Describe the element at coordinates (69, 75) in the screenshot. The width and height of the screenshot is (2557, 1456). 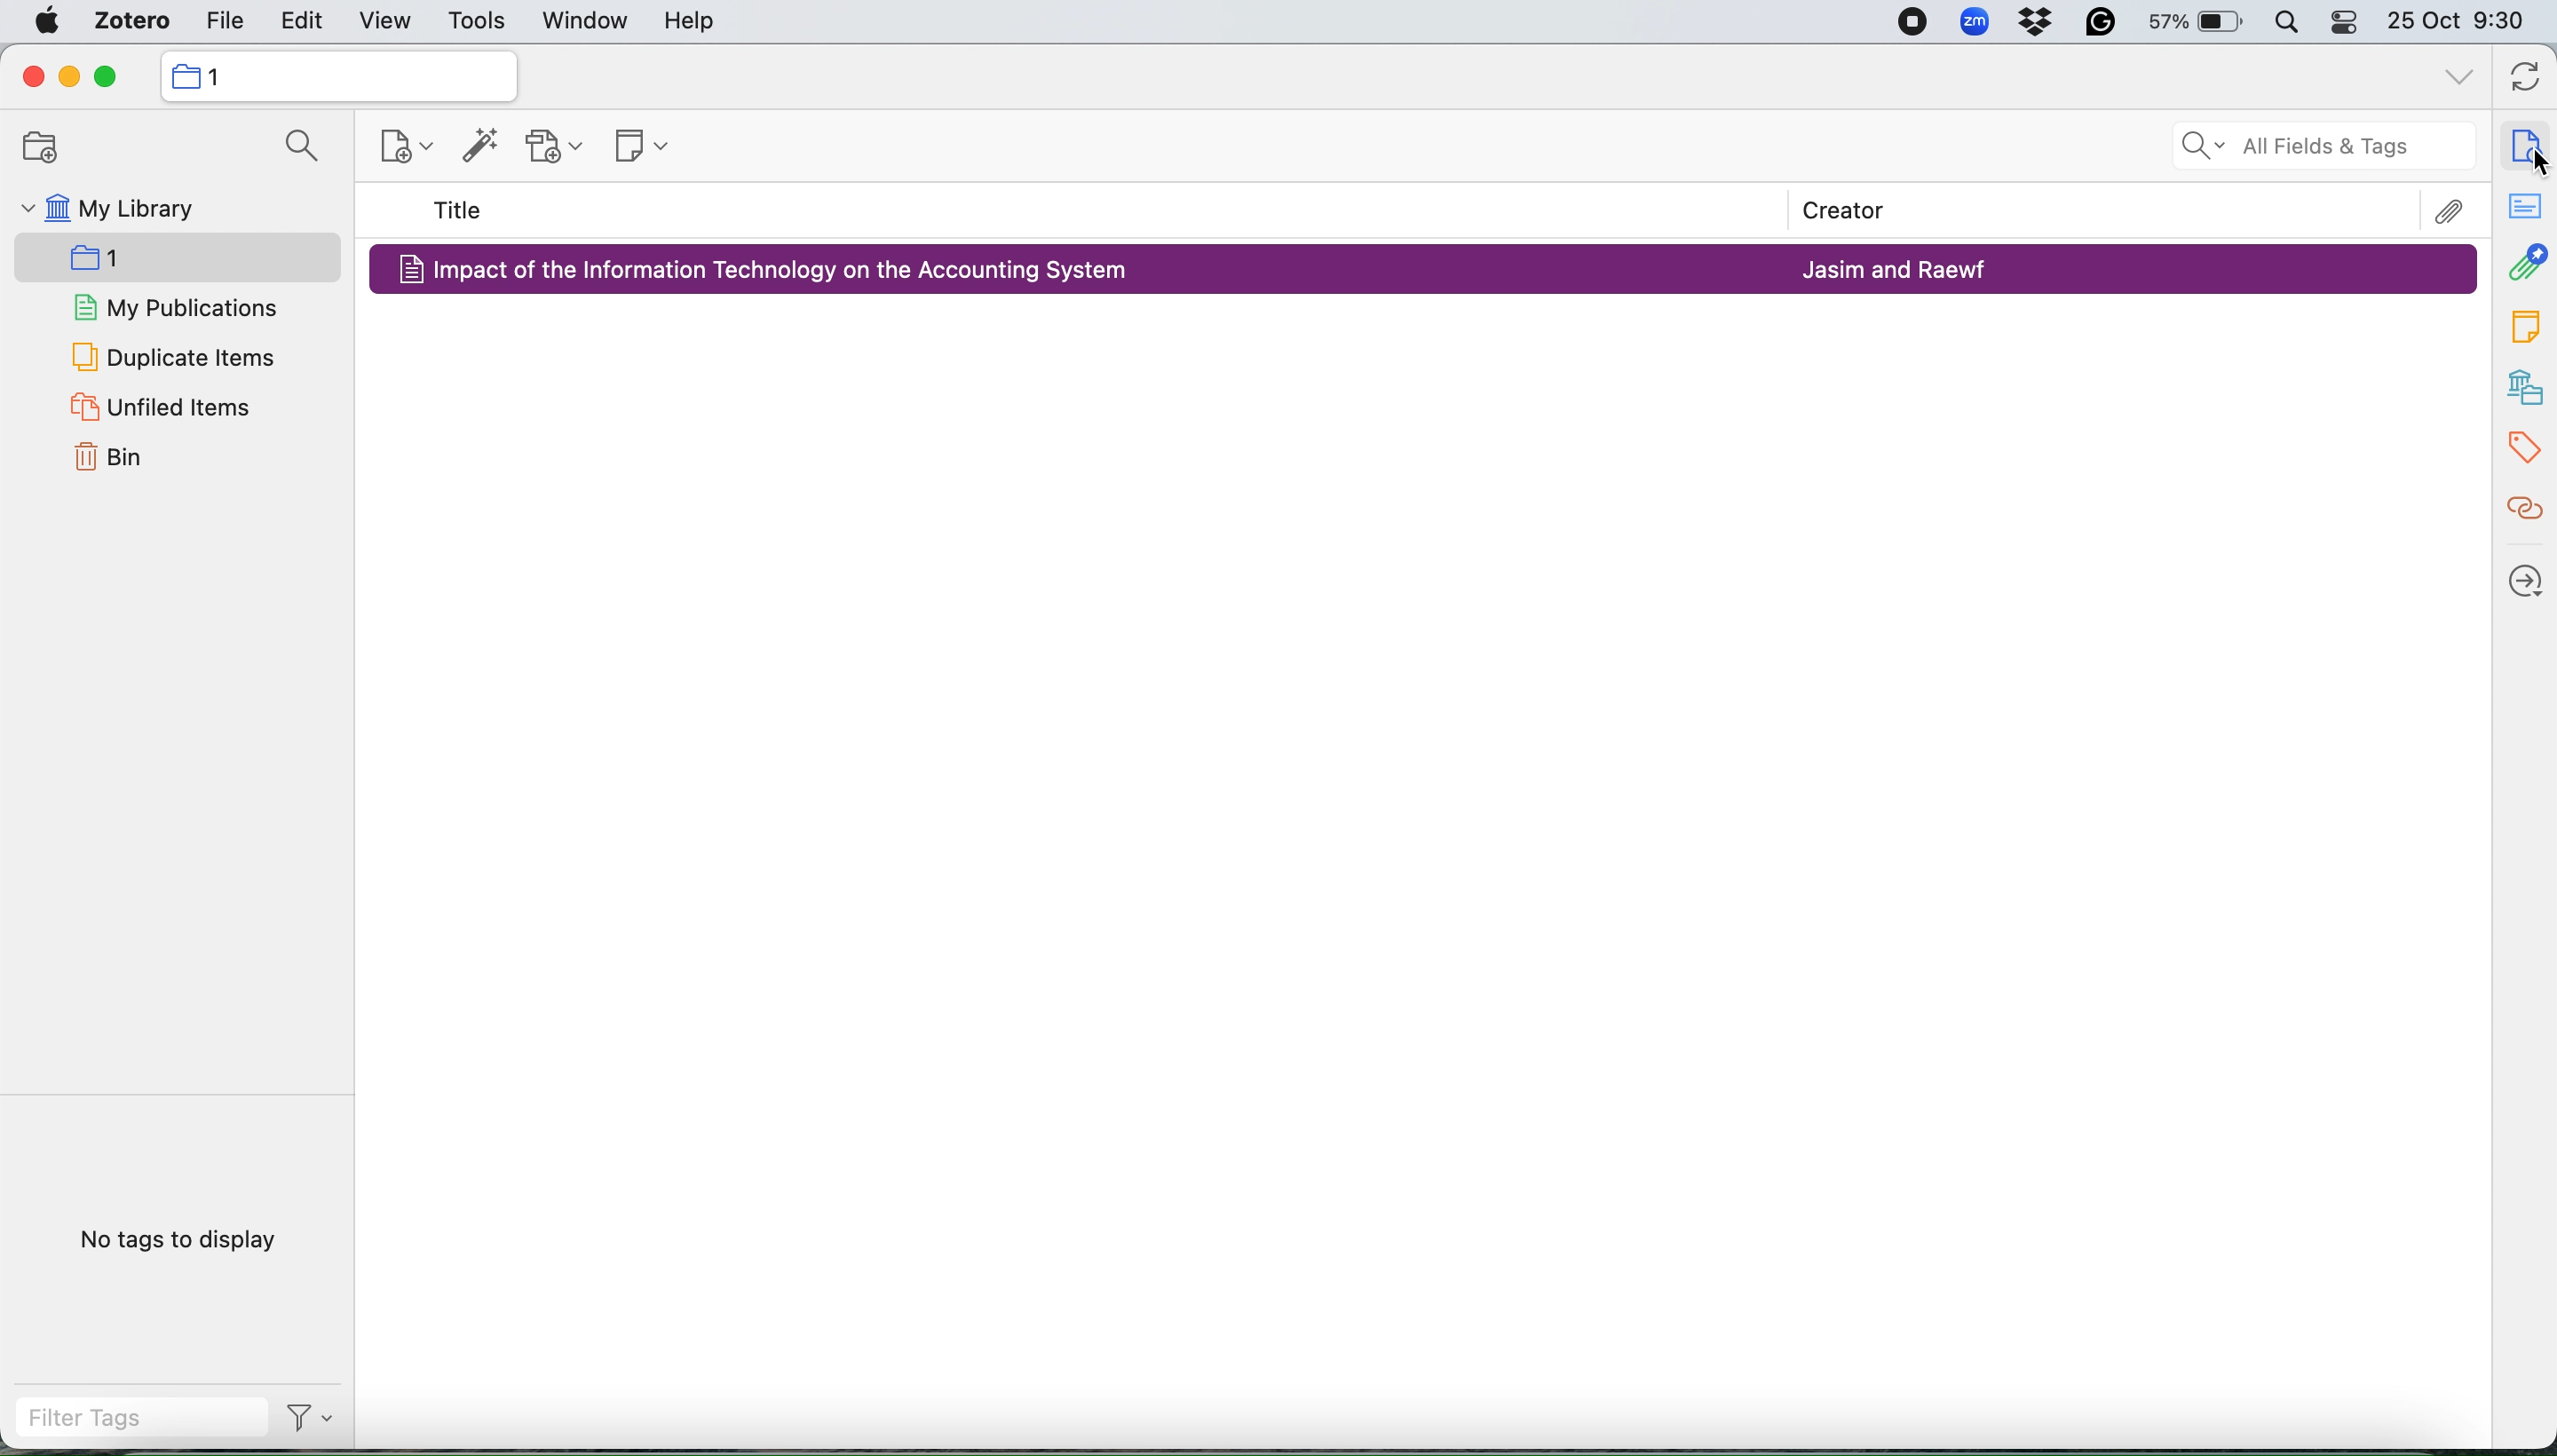
I see `minimise` at that location.